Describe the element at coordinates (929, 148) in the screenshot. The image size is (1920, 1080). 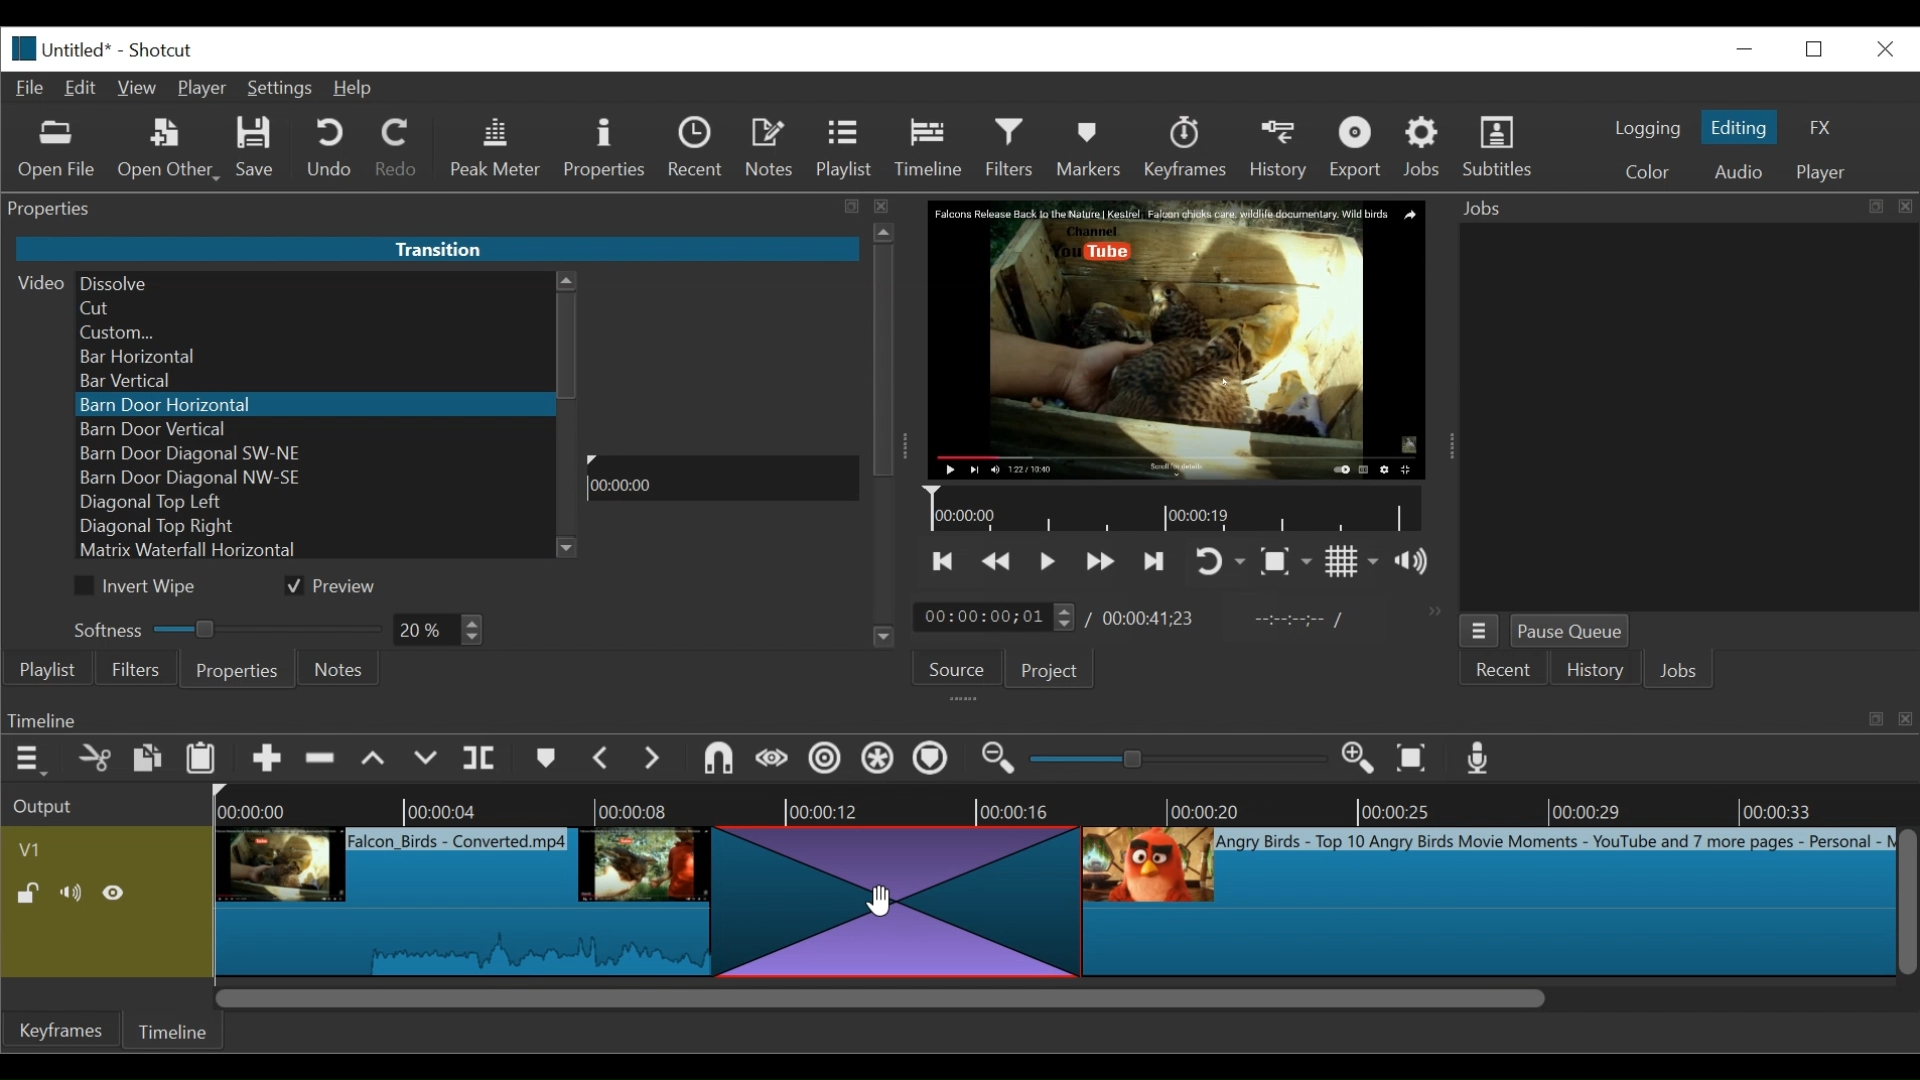
I see `Timeline` at that location.